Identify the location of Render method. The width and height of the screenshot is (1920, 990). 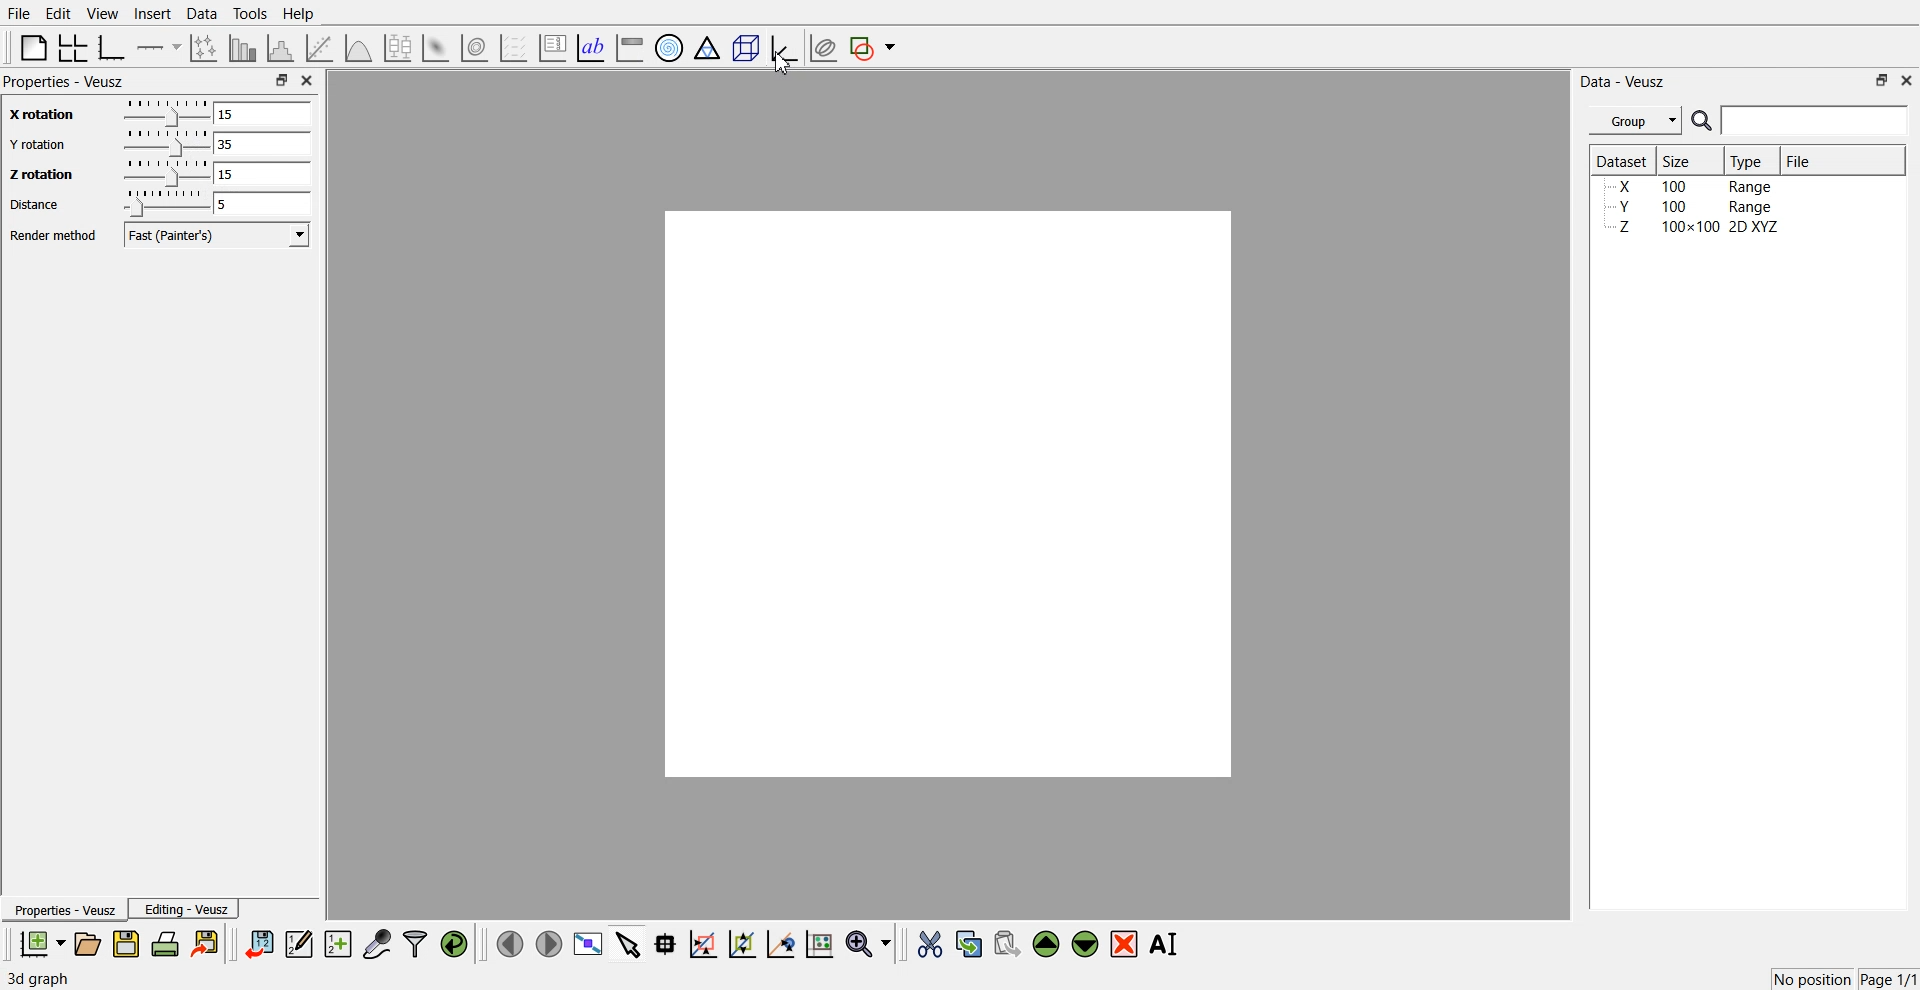
(53, 235).